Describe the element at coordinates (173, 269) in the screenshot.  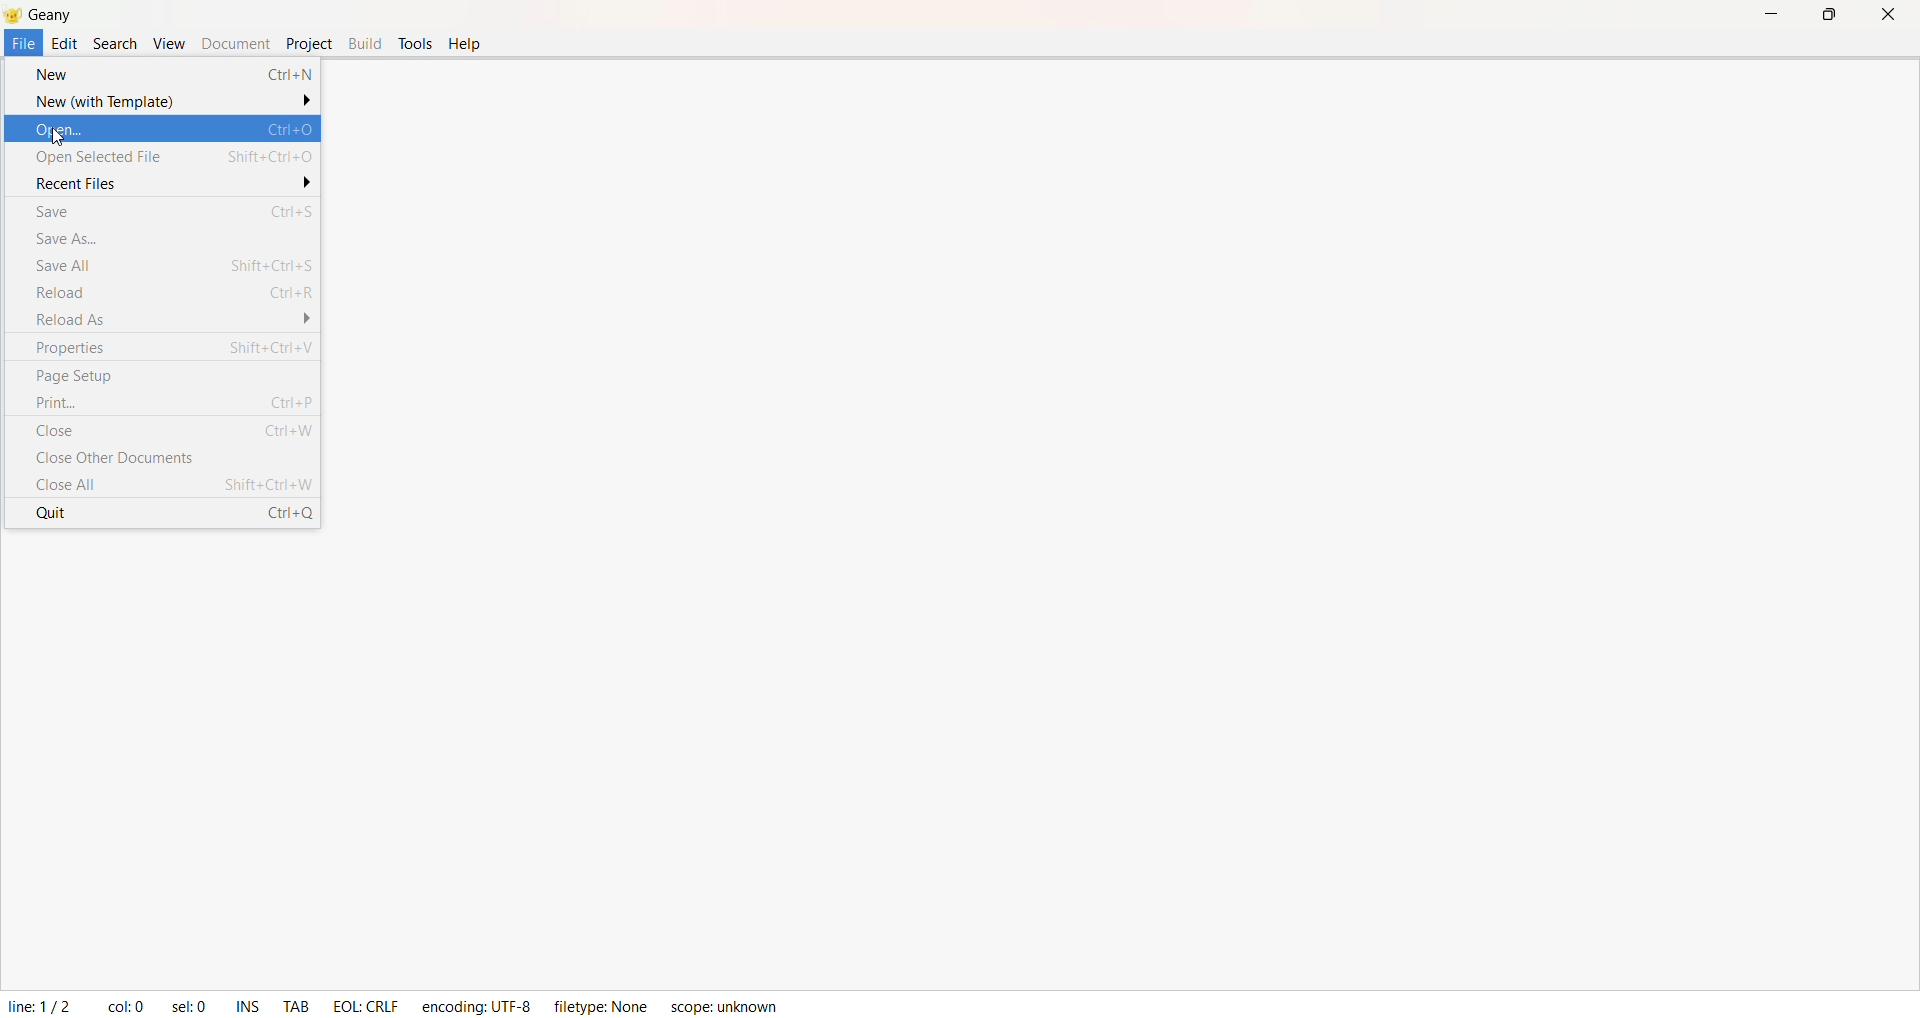
I see `Save ALL` at that location.